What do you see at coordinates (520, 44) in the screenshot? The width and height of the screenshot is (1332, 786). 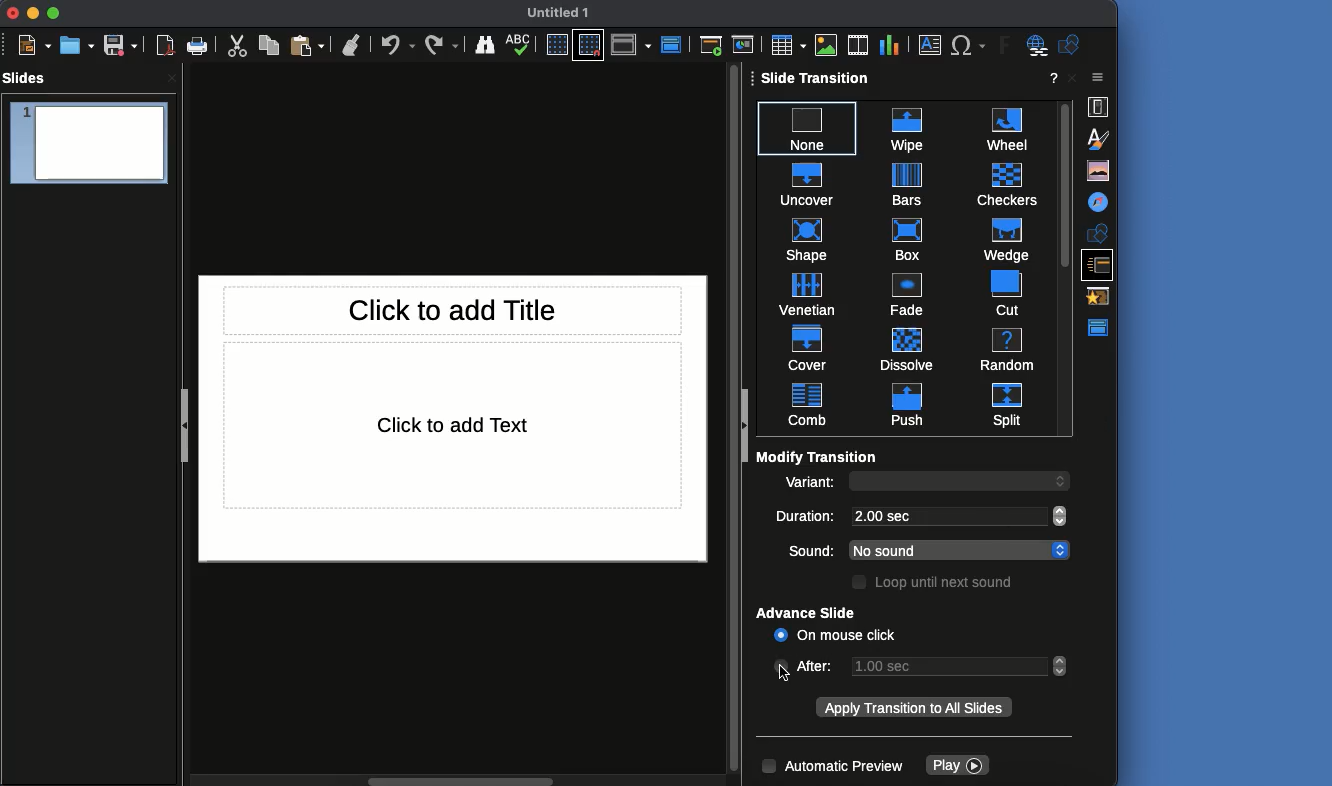 I see `Spellcheck` at bounding box center [520, 44].